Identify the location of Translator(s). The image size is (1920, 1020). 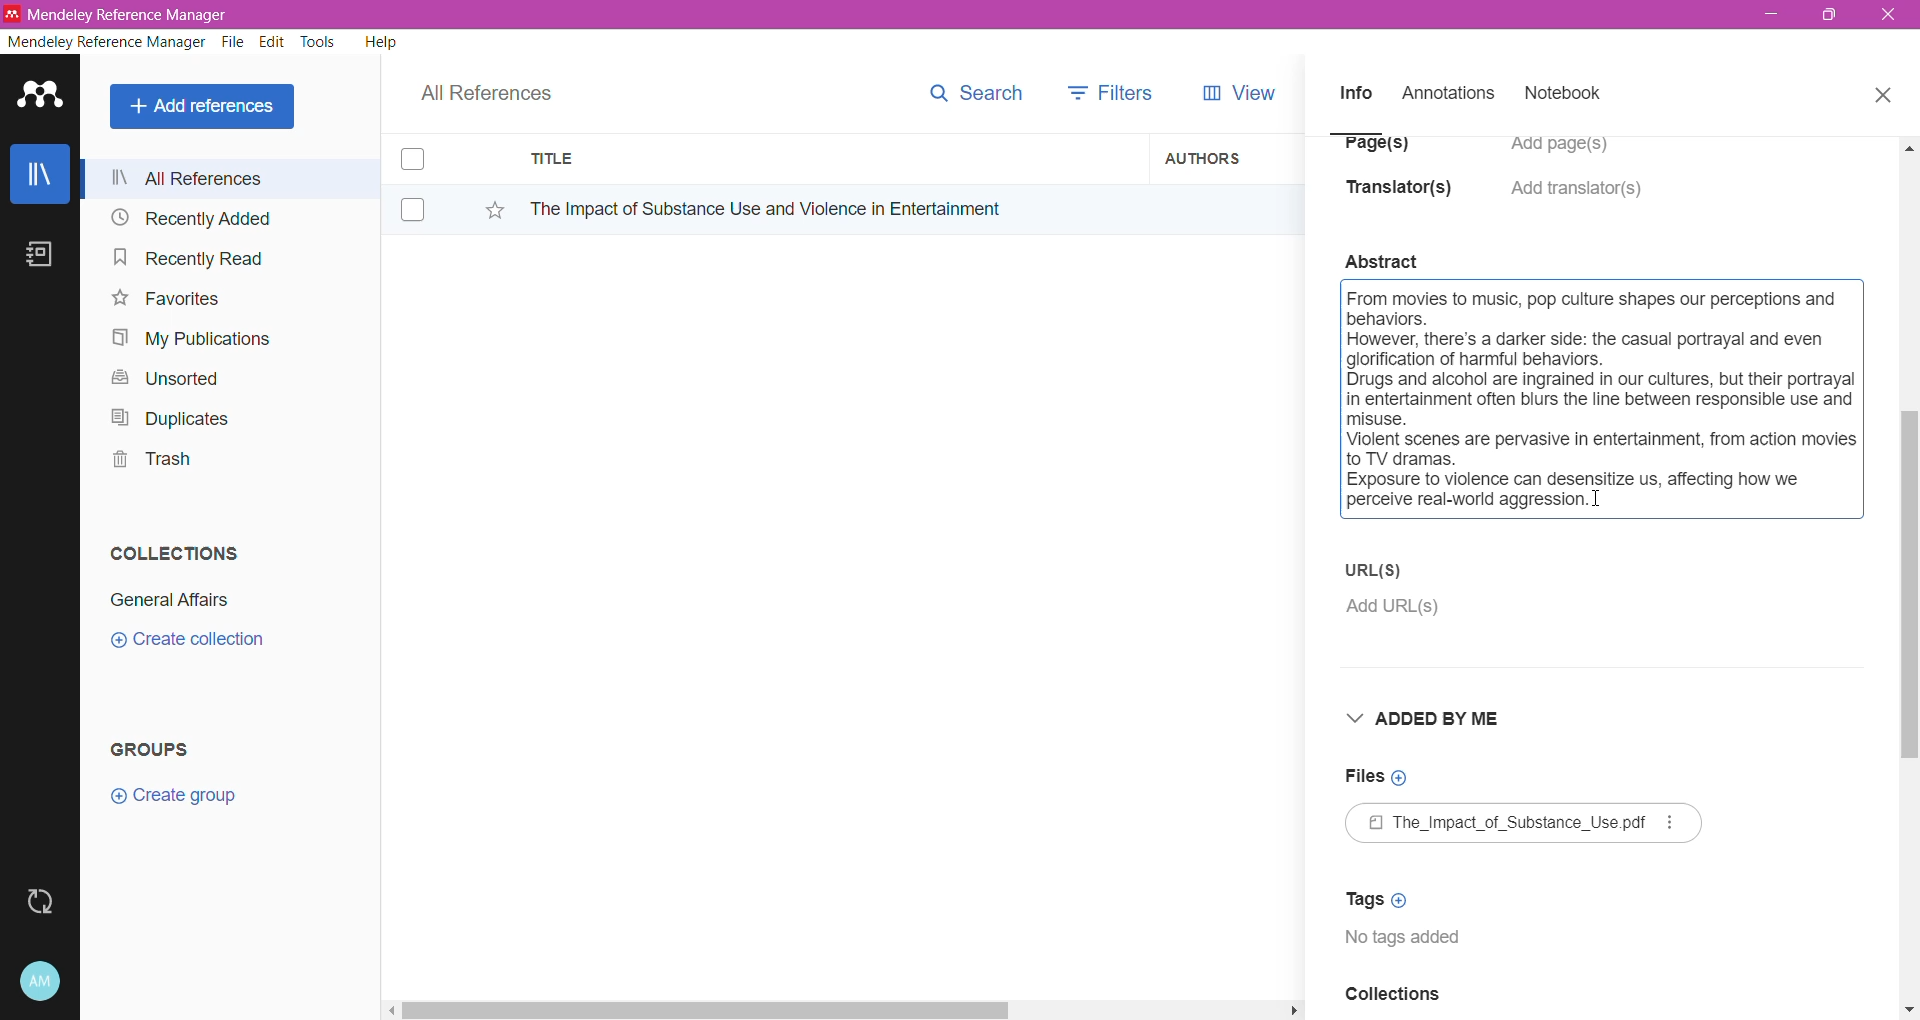
(1405, 197).